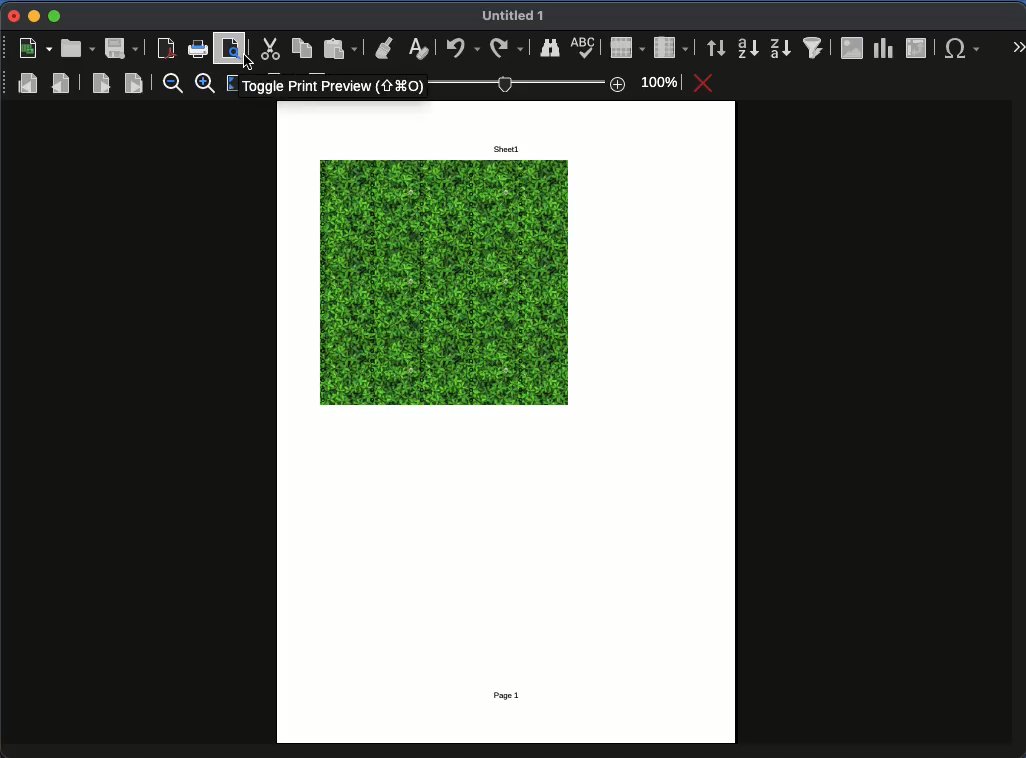  I want to click on next page, so click(101, 83).